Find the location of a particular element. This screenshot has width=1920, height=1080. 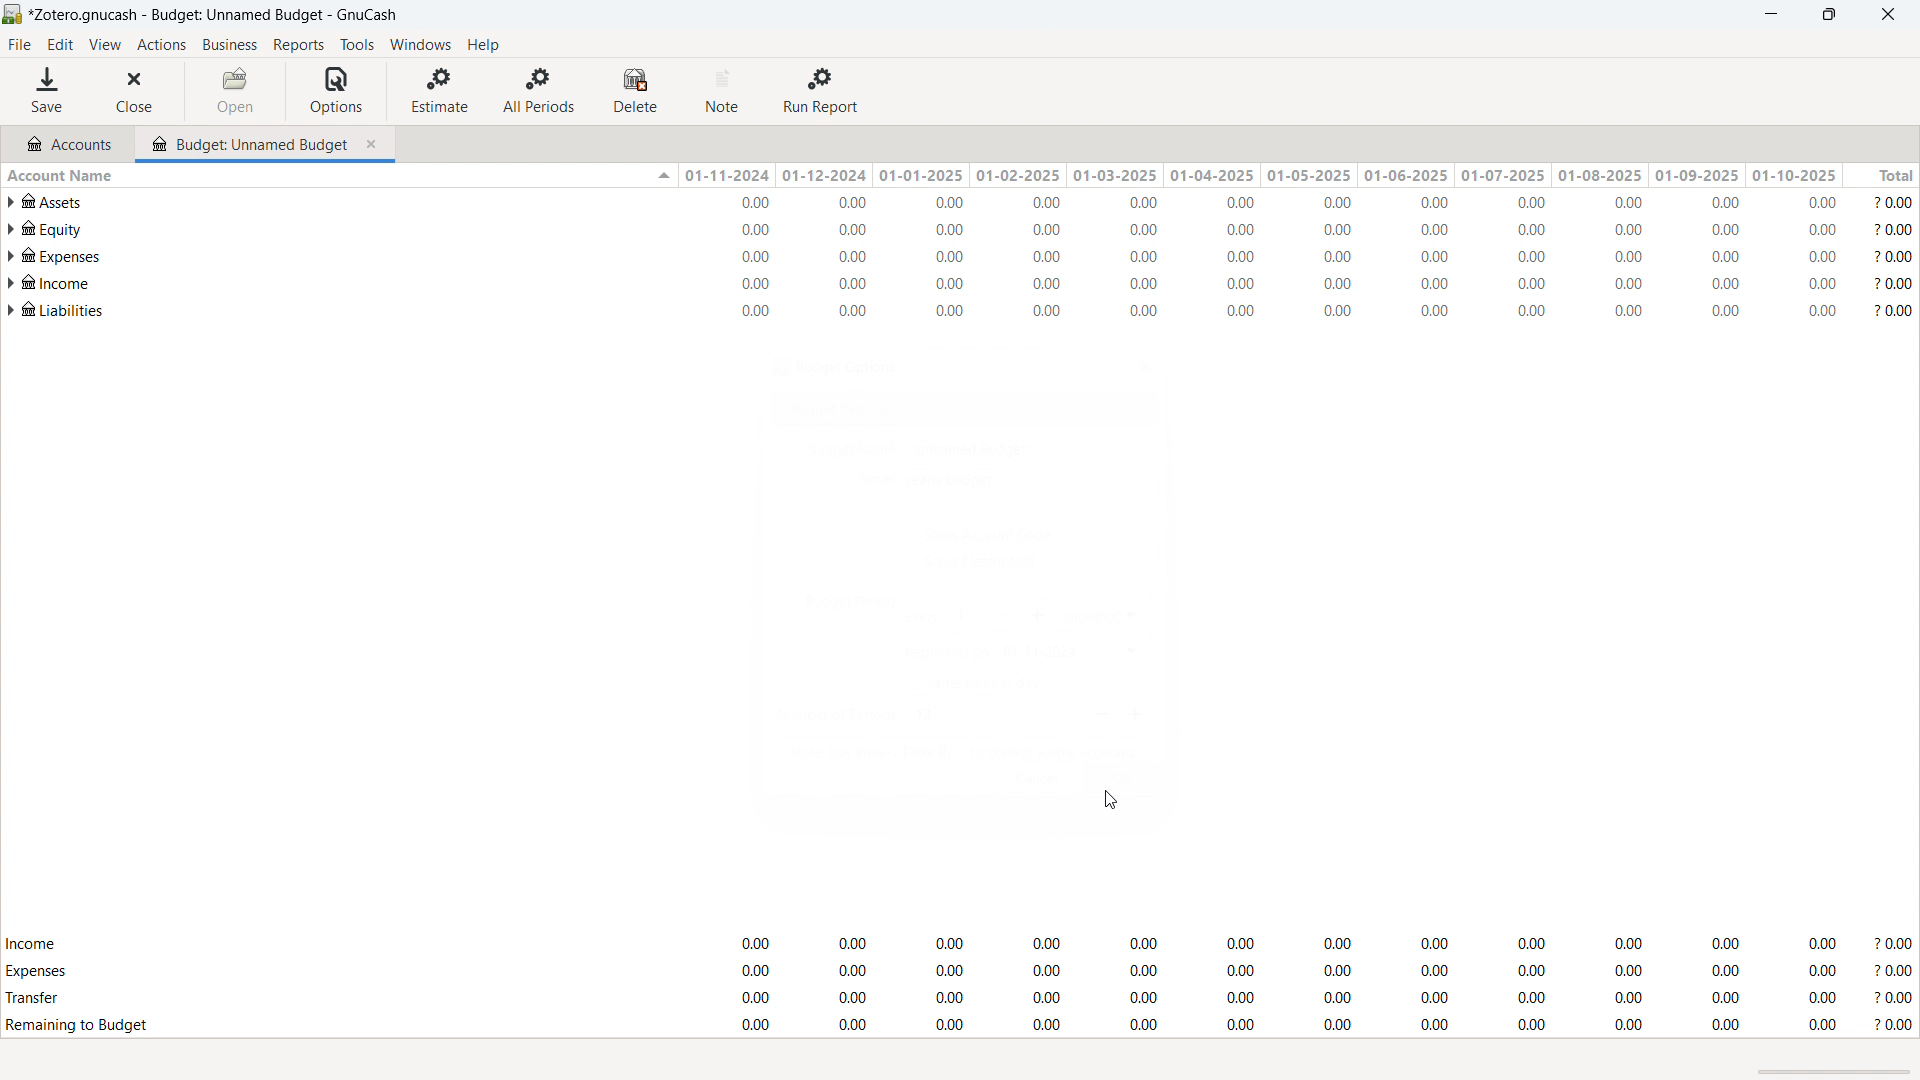

maximize is located at coordinates (1828, 15).